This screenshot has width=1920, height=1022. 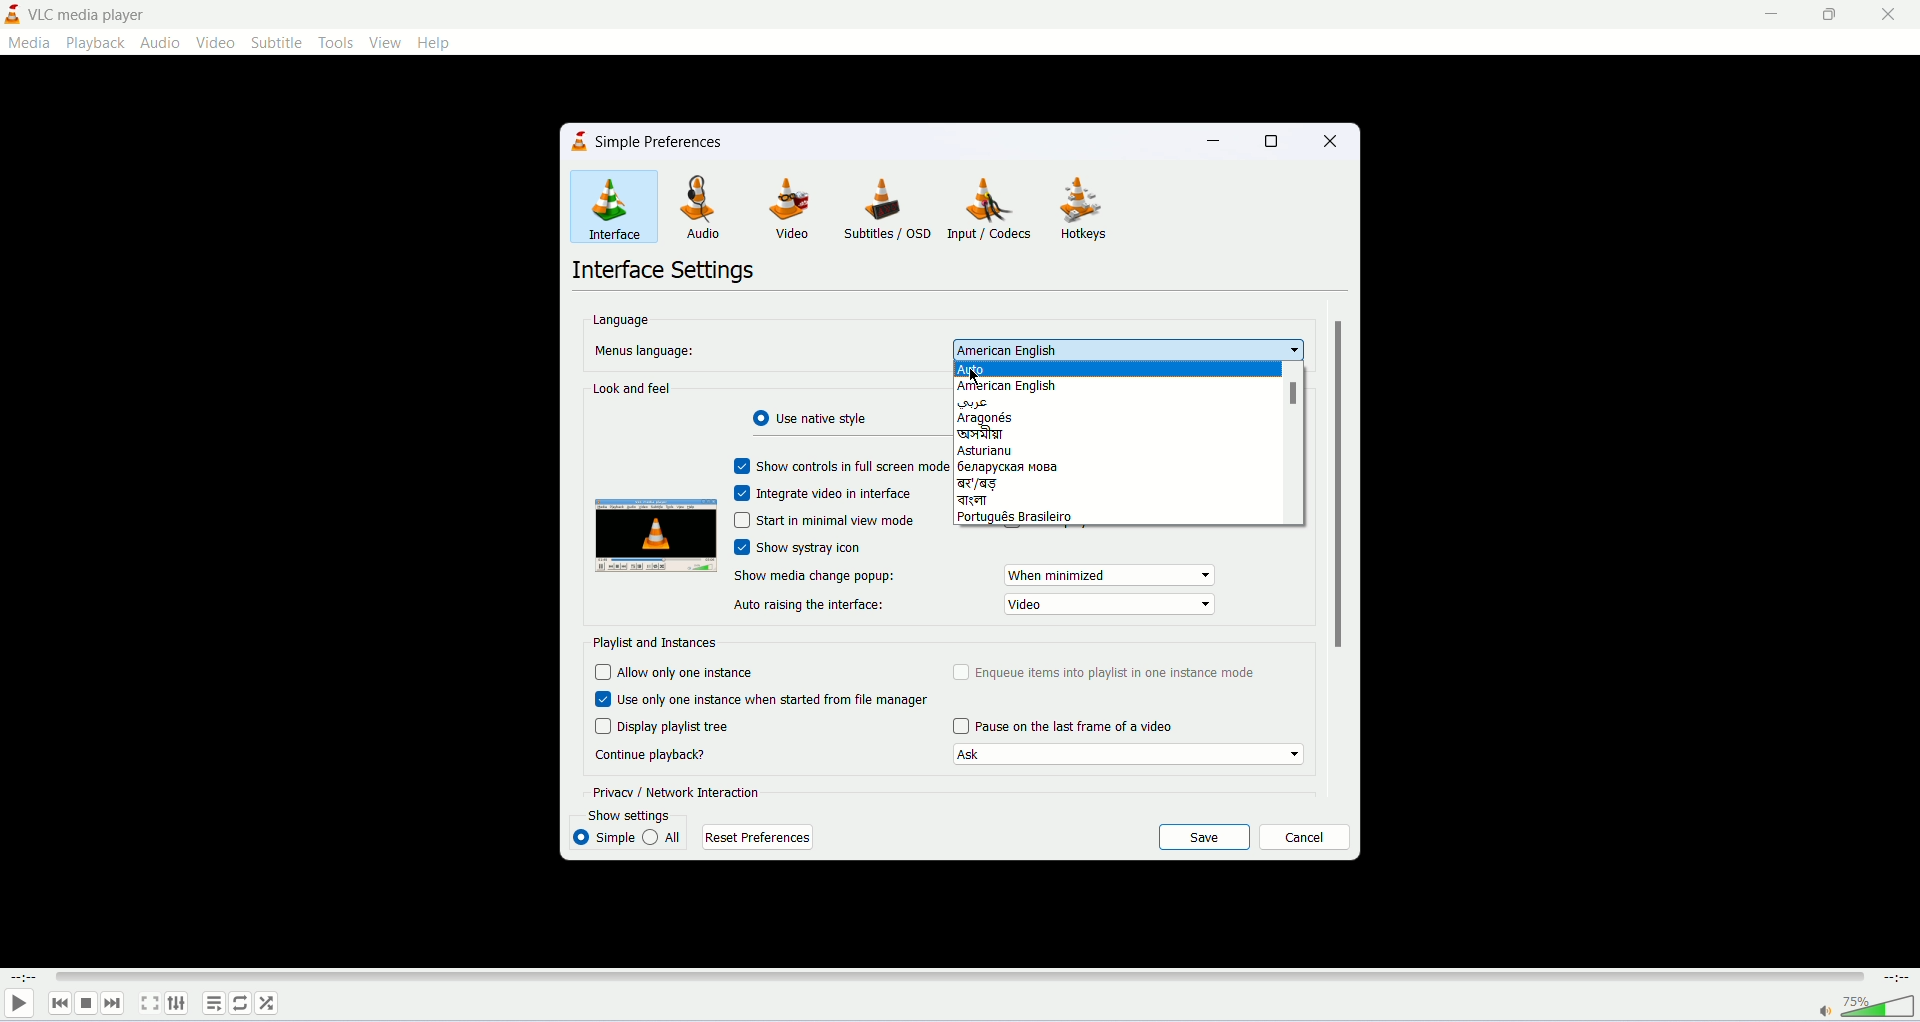 What do you see at coordinates (648, 351) in the screenshot?
I see `menus language` at bounding box center [648, 351].